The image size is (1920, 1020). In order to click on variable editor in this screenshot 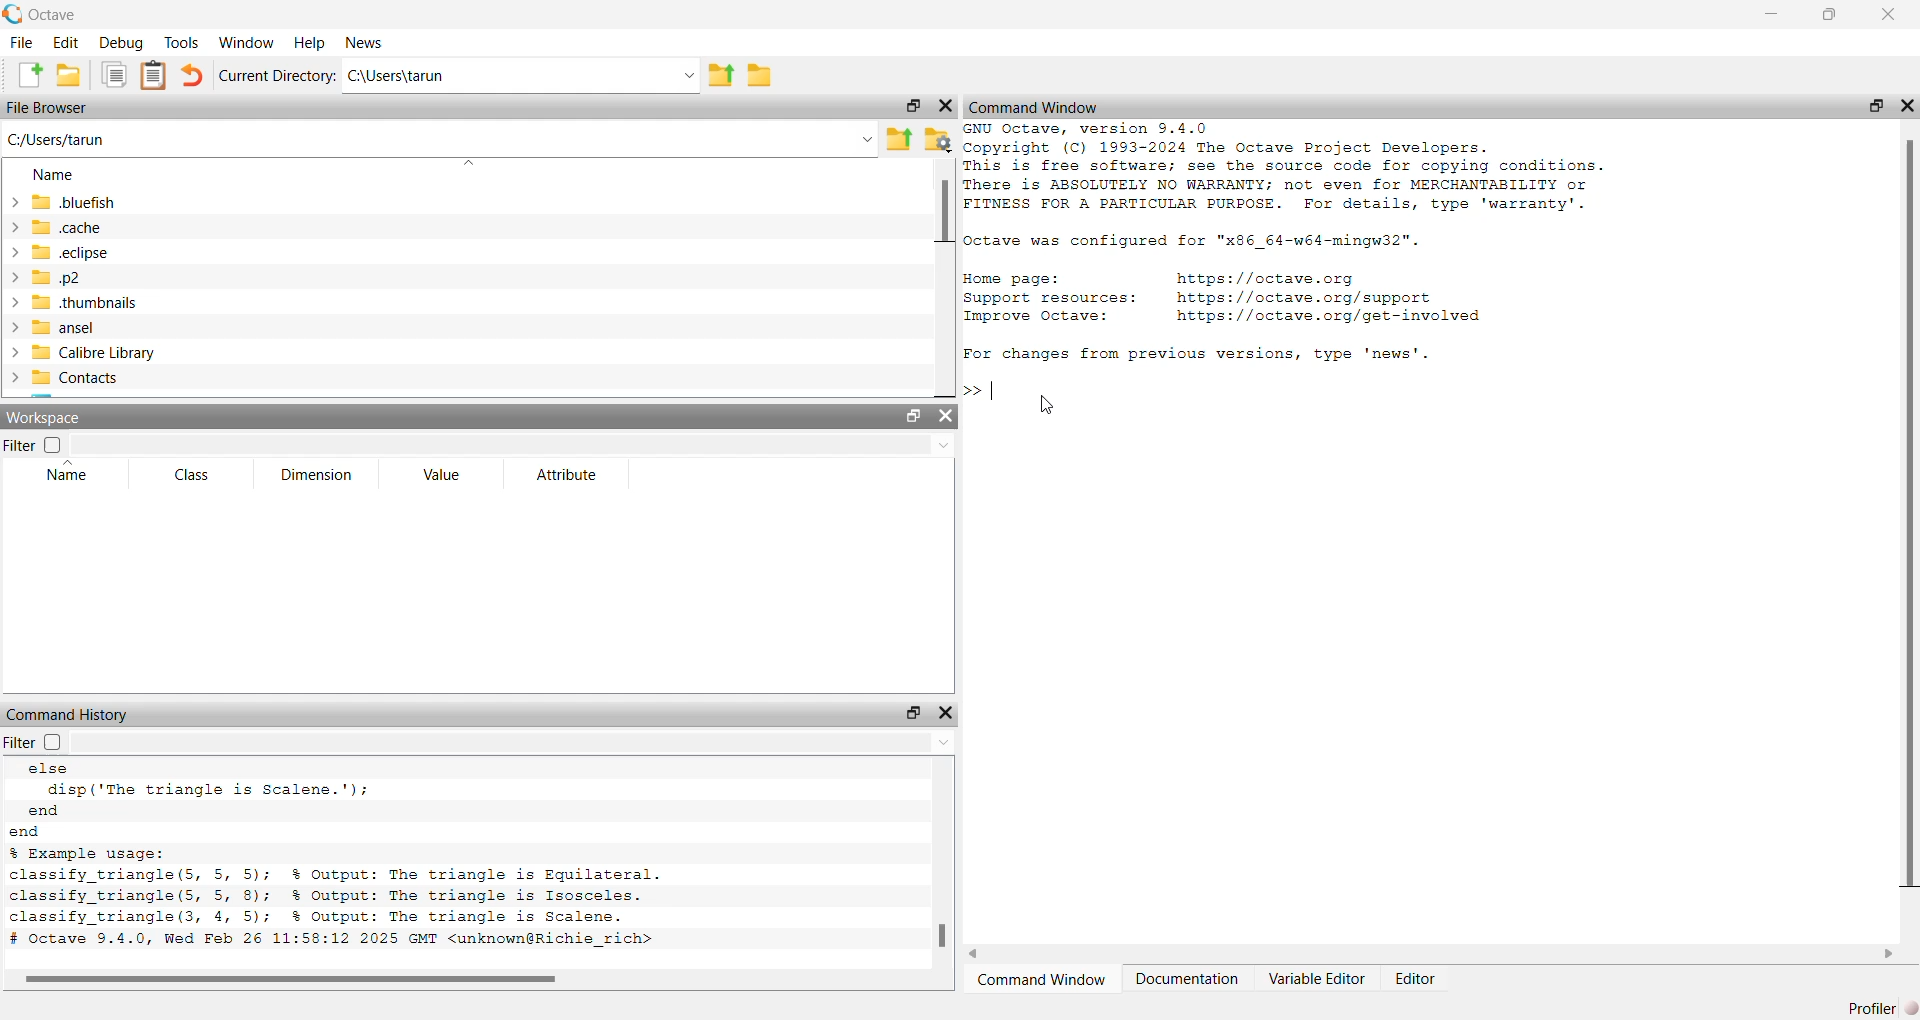, I will do `click(1313, 979)`.